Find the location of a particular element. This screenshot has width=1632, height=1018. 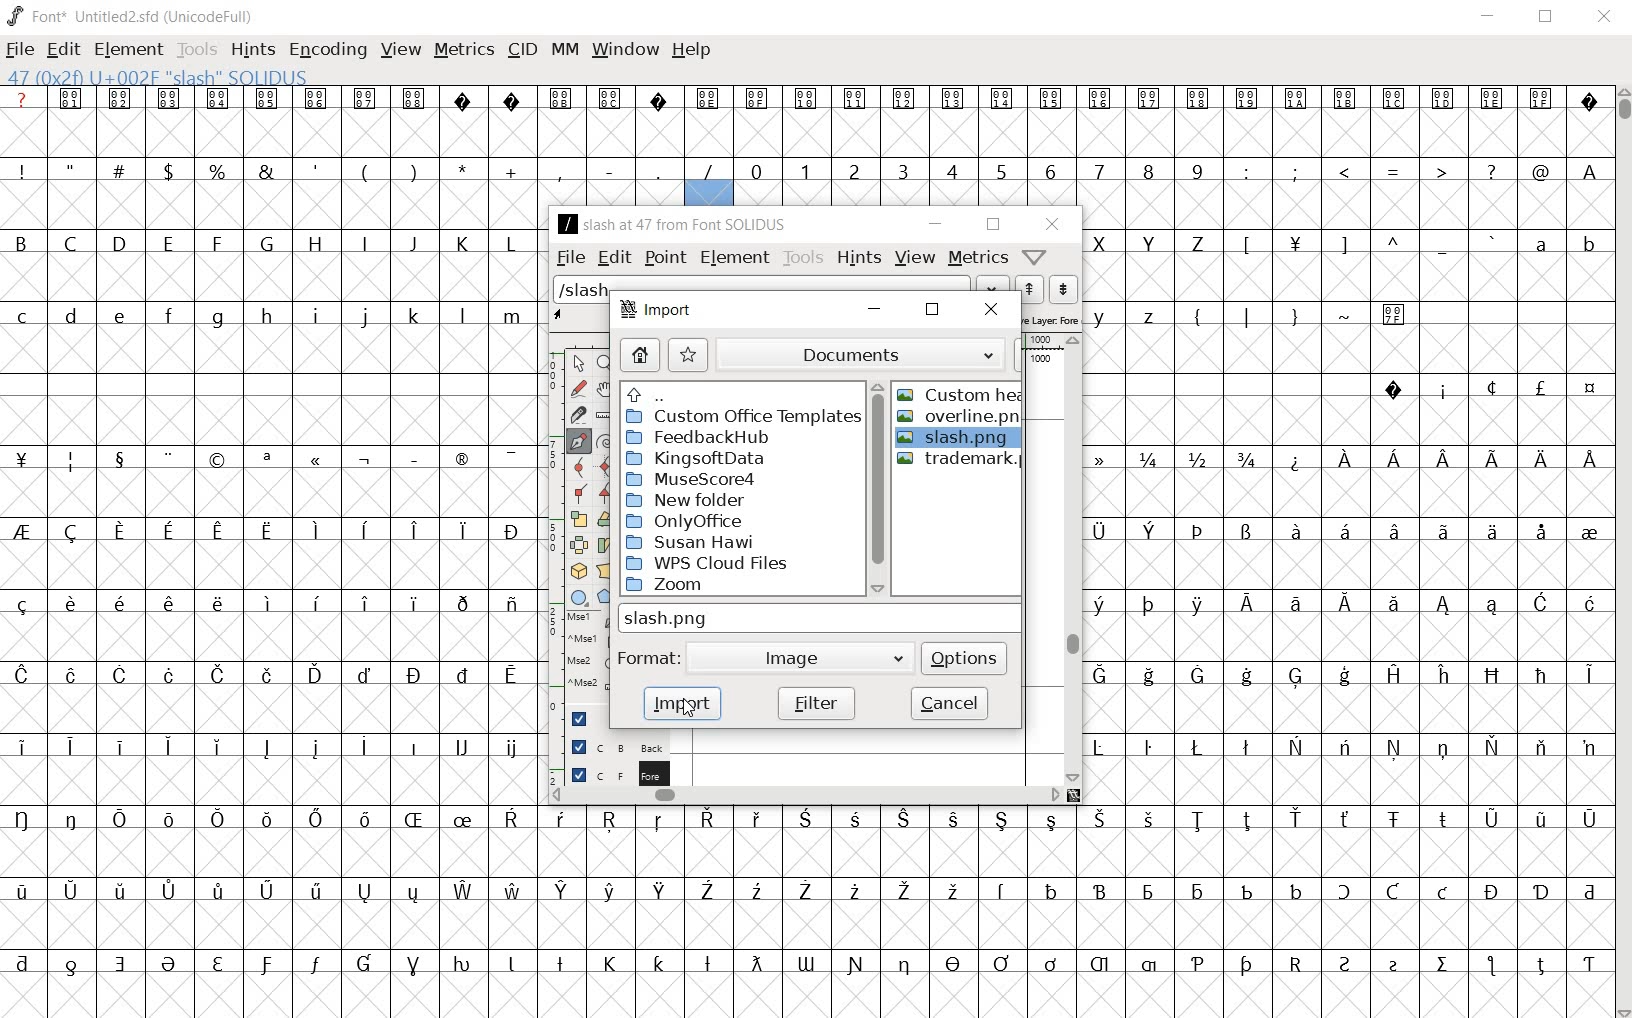

filter is located at coordinates (817, 702).